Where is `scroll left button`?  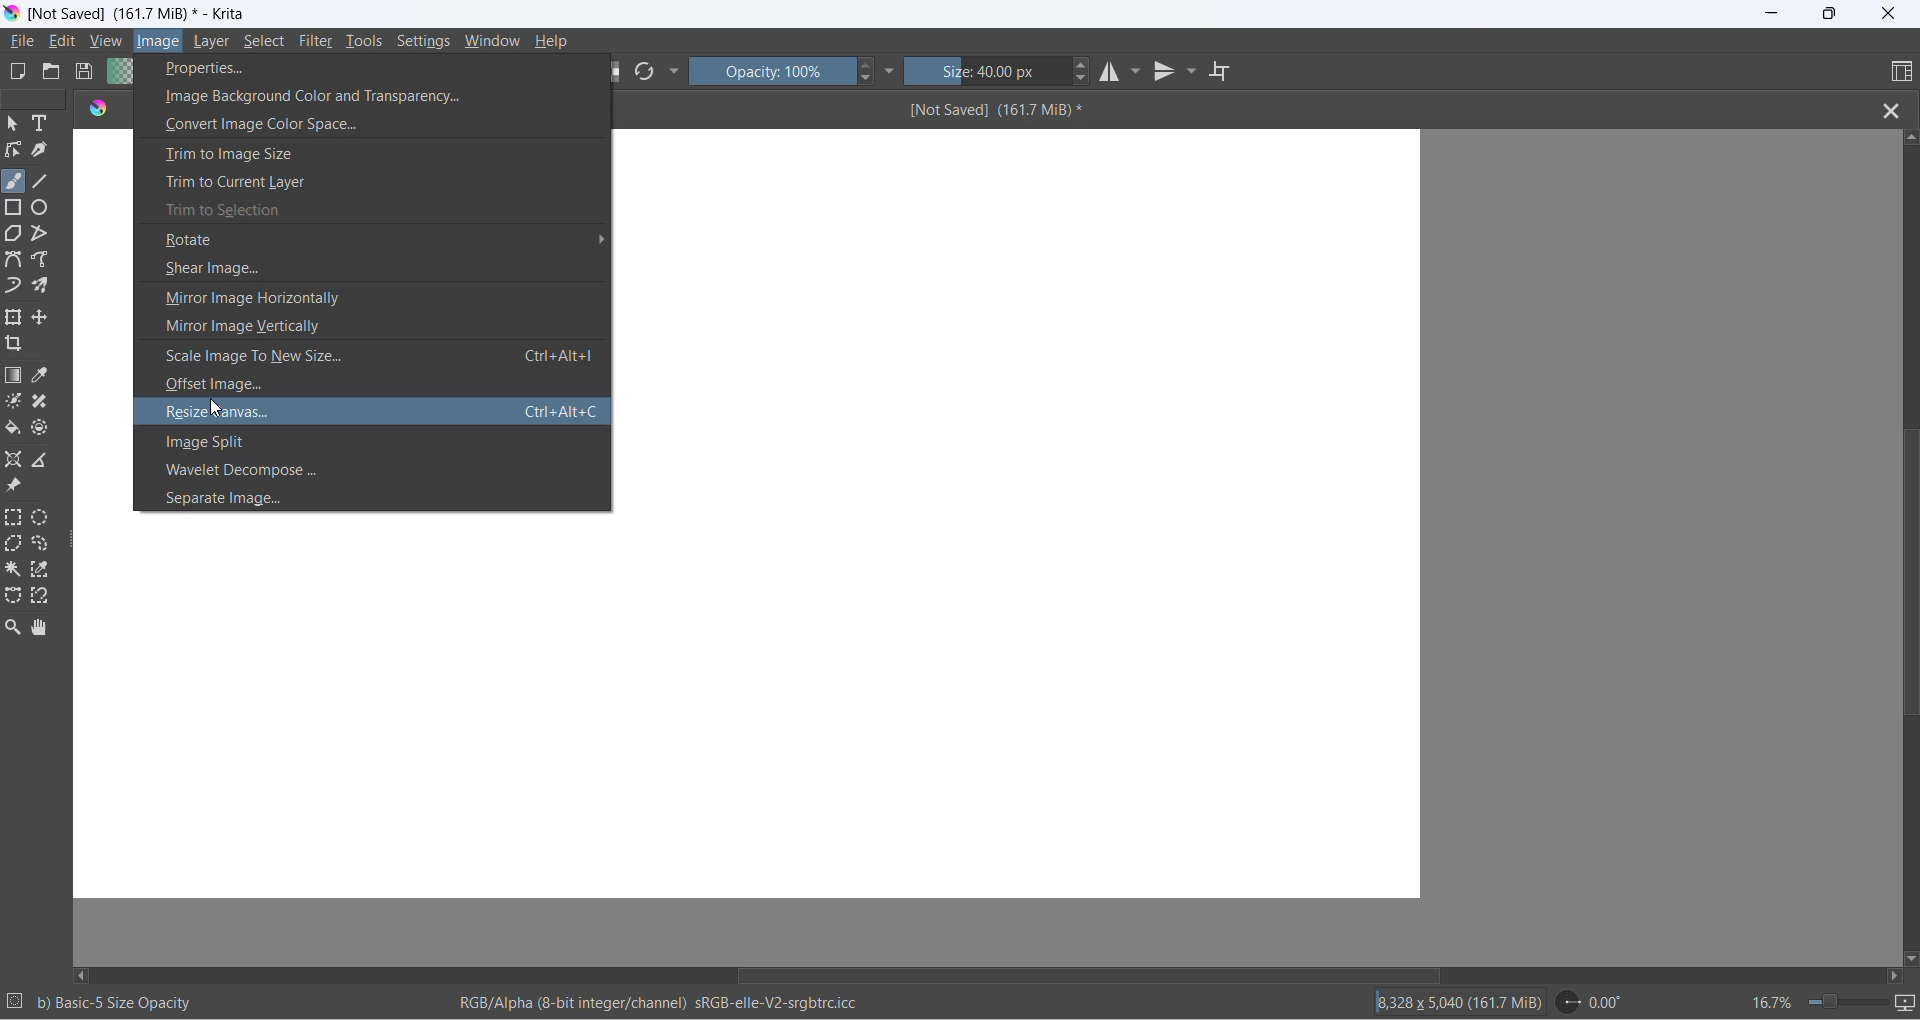 scroll left button is located at coordinates (85, 974).